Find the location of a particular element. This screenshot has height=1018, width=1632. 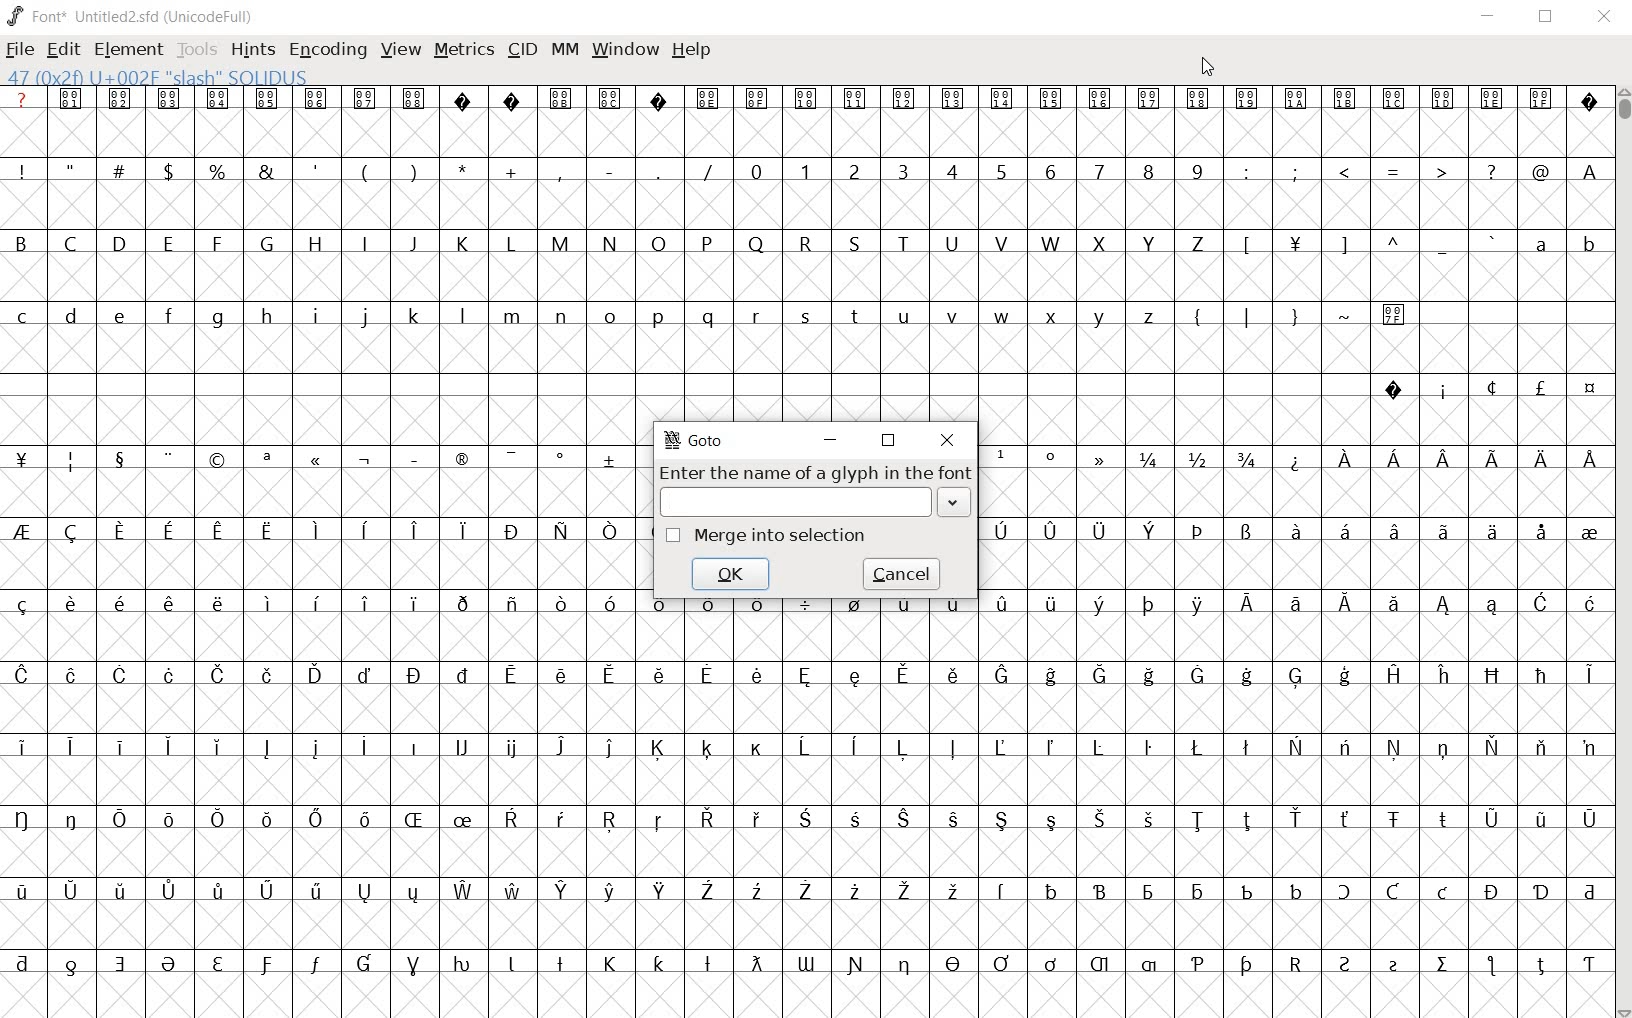

empty cells is located at coordinates (1289, 494).